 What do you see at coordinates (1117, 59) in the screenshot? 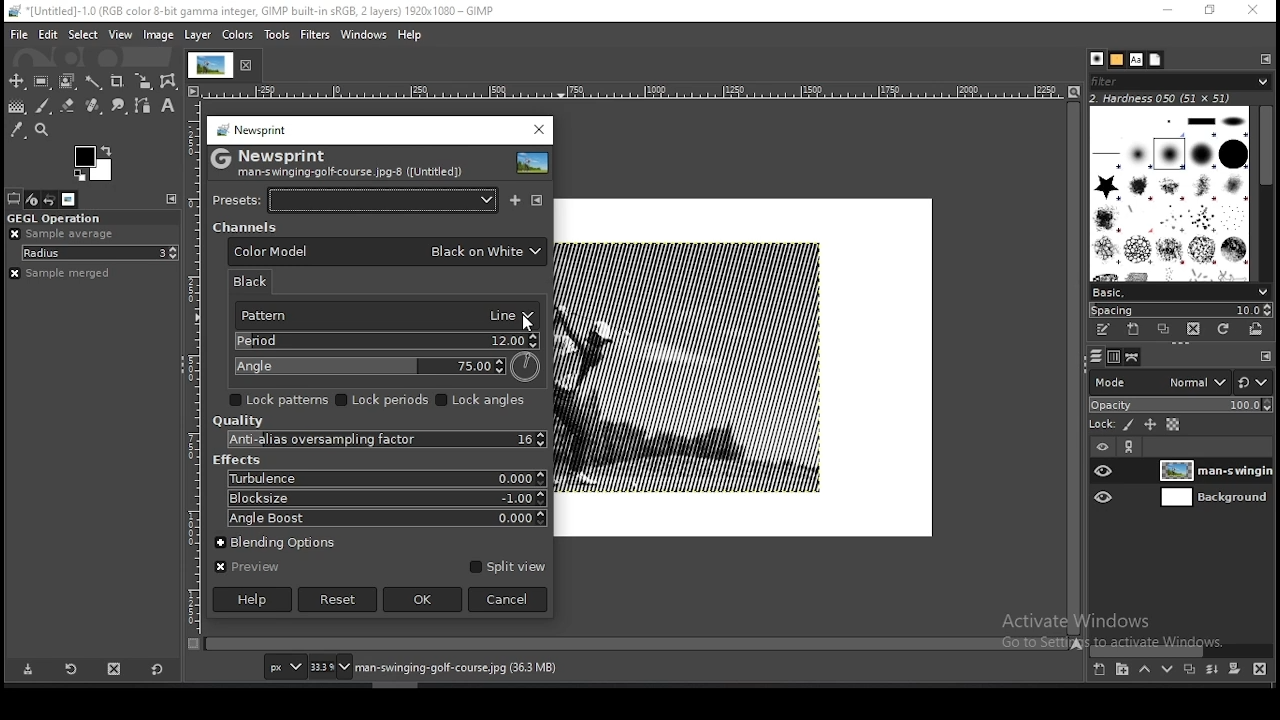
I see `patterns` at bounding box center [1117, 59].